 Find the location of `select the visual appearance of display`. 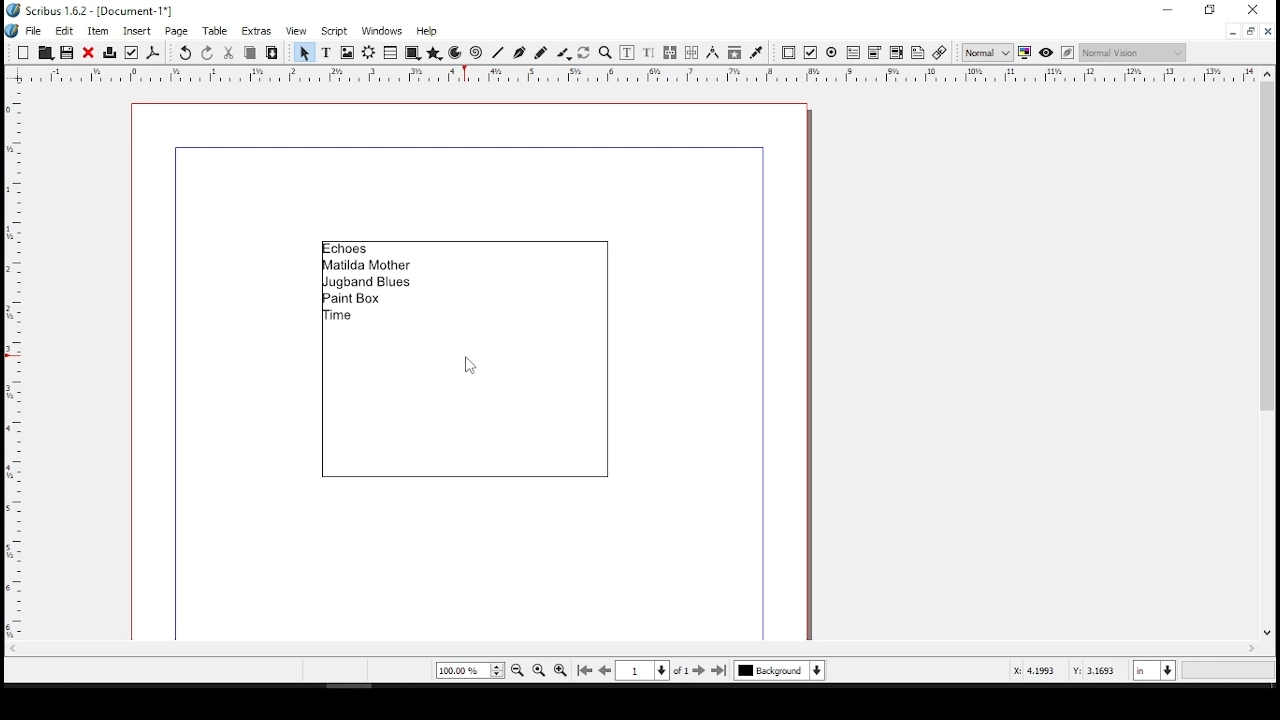

select the visual appearance of display is located at coordinates (1132, 52).